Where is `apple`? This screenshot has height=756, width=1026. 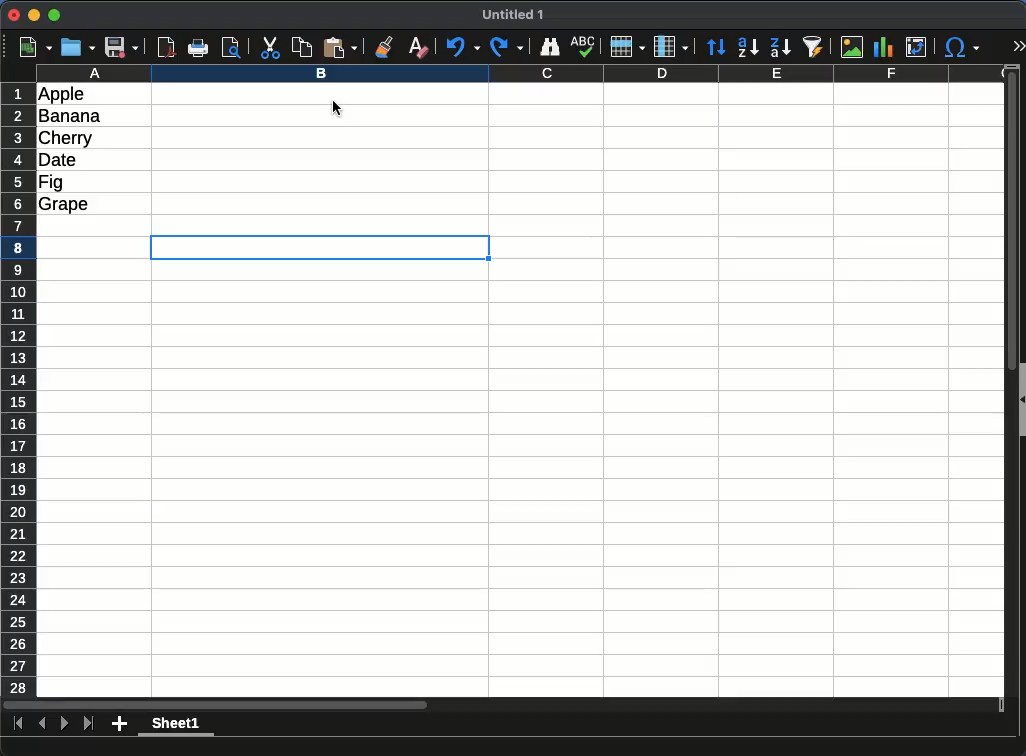 apple is located at coordinates (62, 95).